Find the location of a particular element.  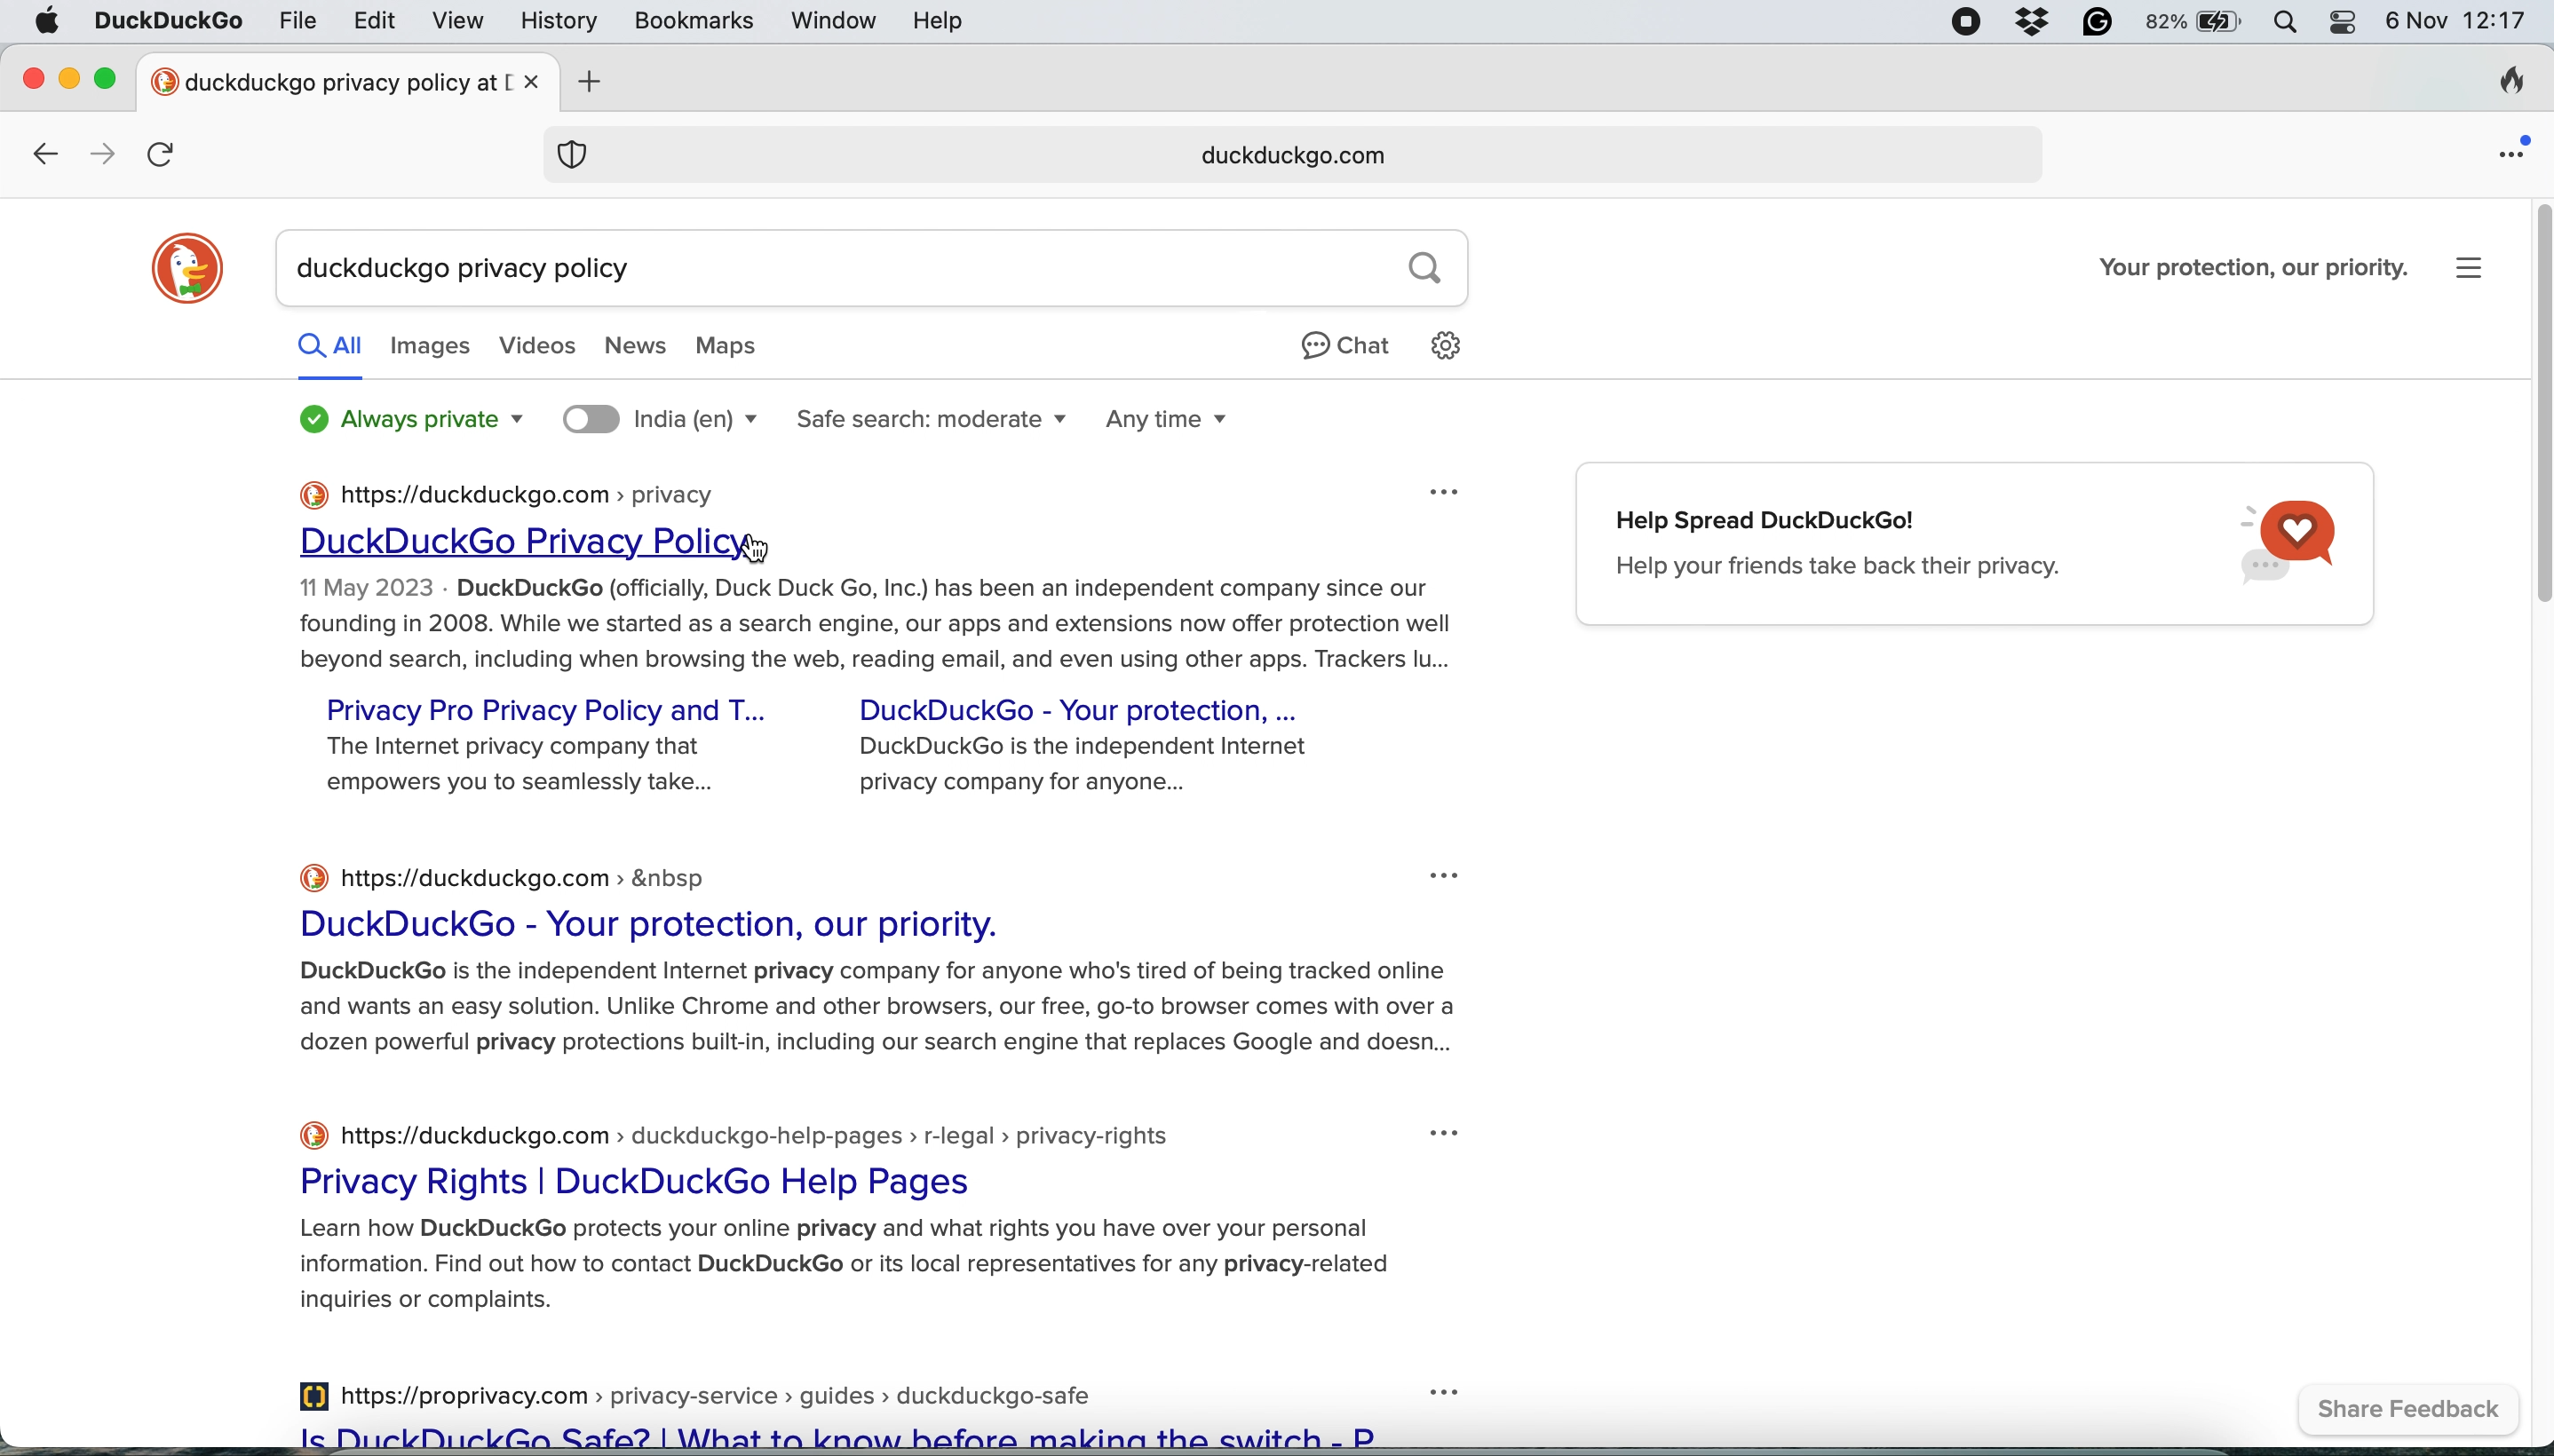

search query is located at coordinates (882, 270).